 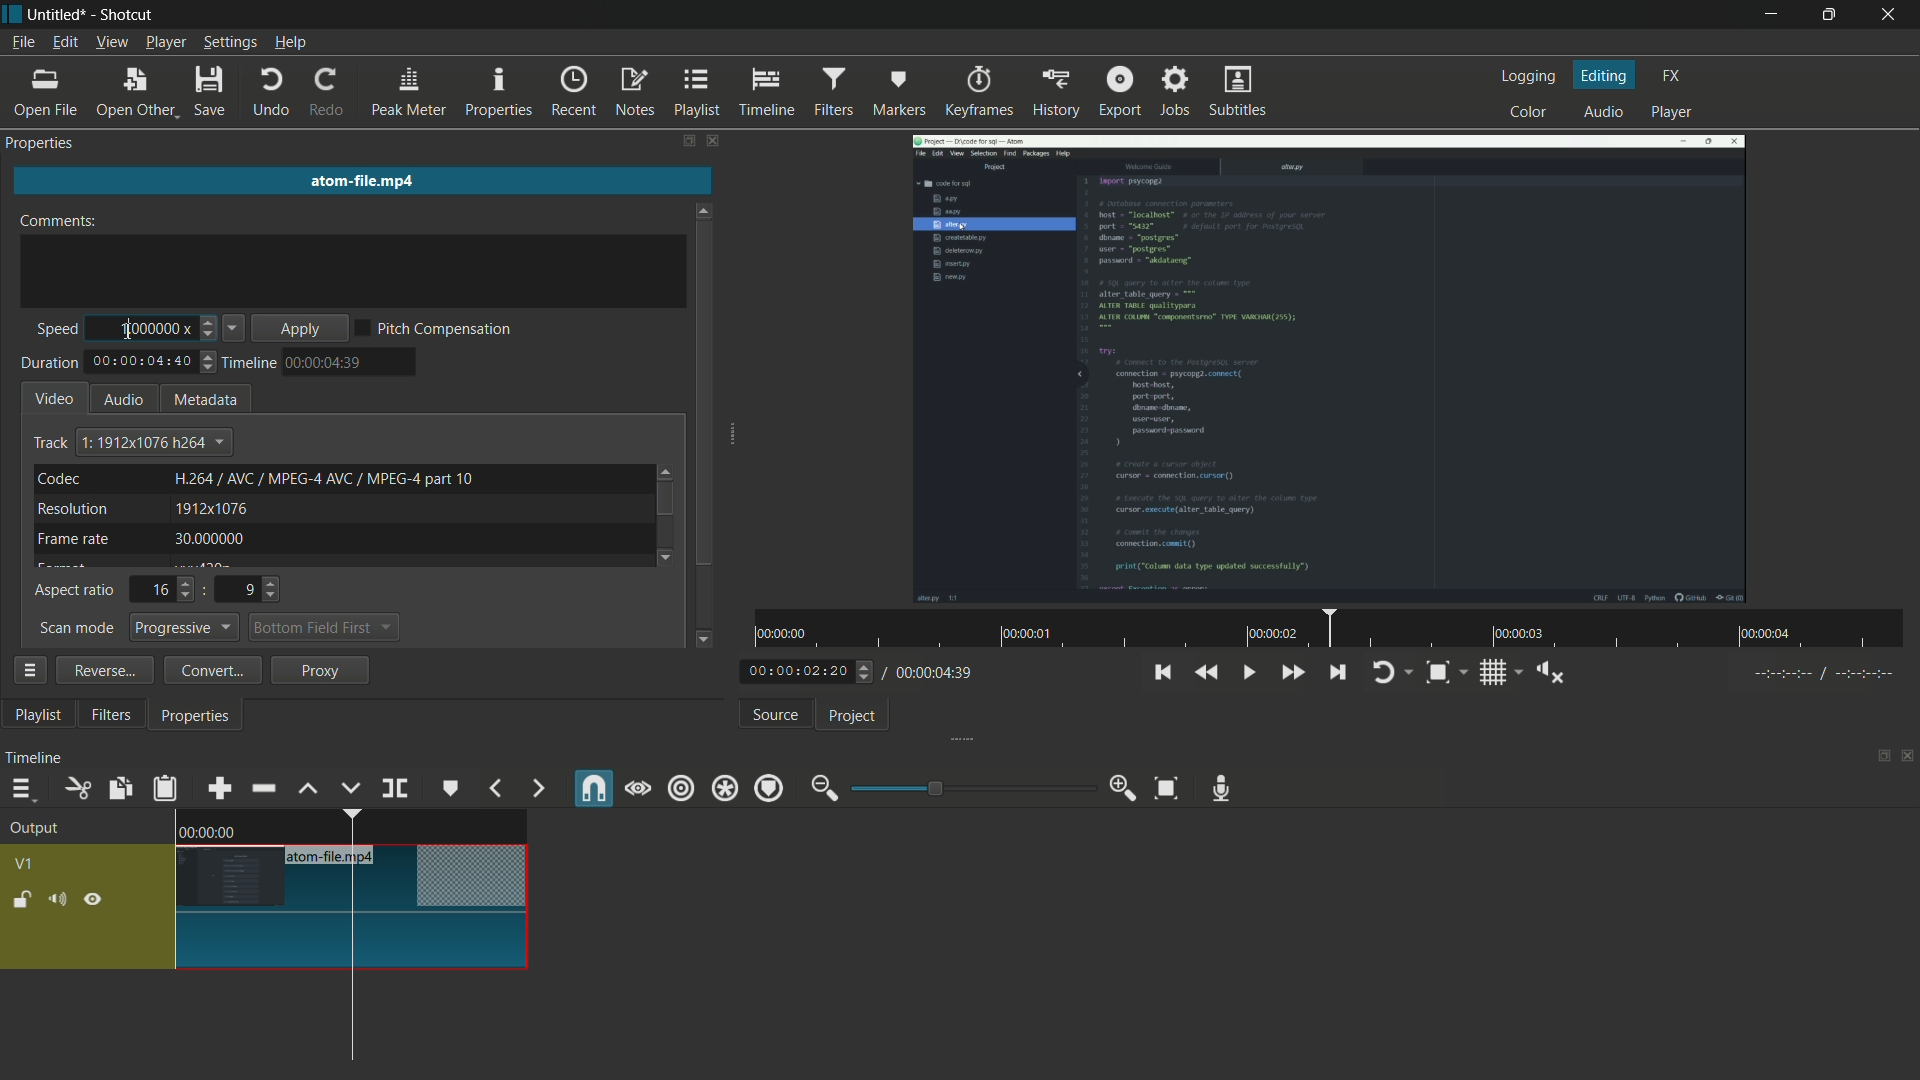 I want to click on cursor, so click(x=129, y=331).